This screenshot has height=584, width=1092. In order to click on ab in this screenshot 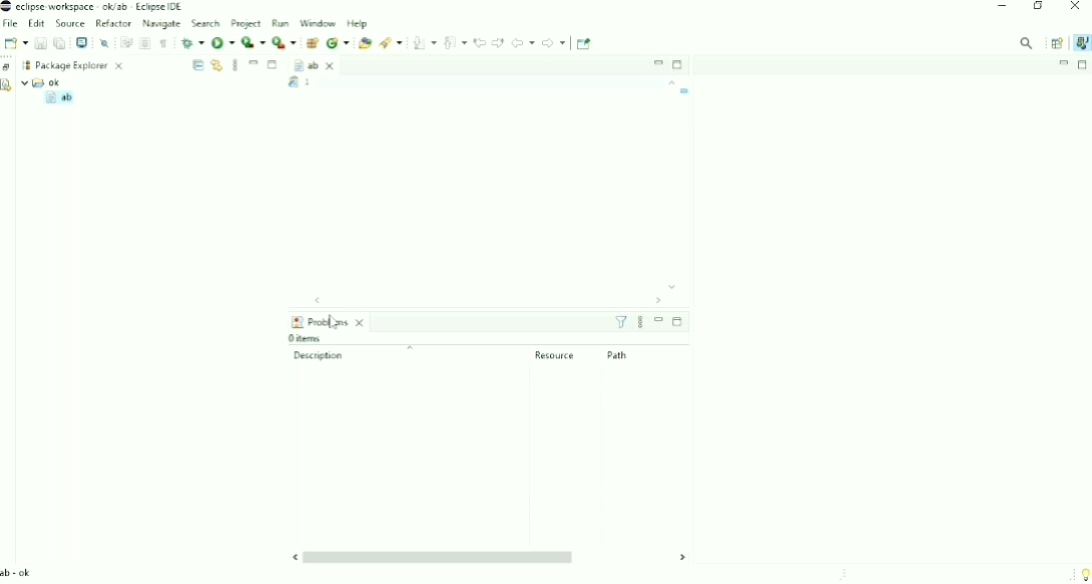, I will do `click(315, 66)`.